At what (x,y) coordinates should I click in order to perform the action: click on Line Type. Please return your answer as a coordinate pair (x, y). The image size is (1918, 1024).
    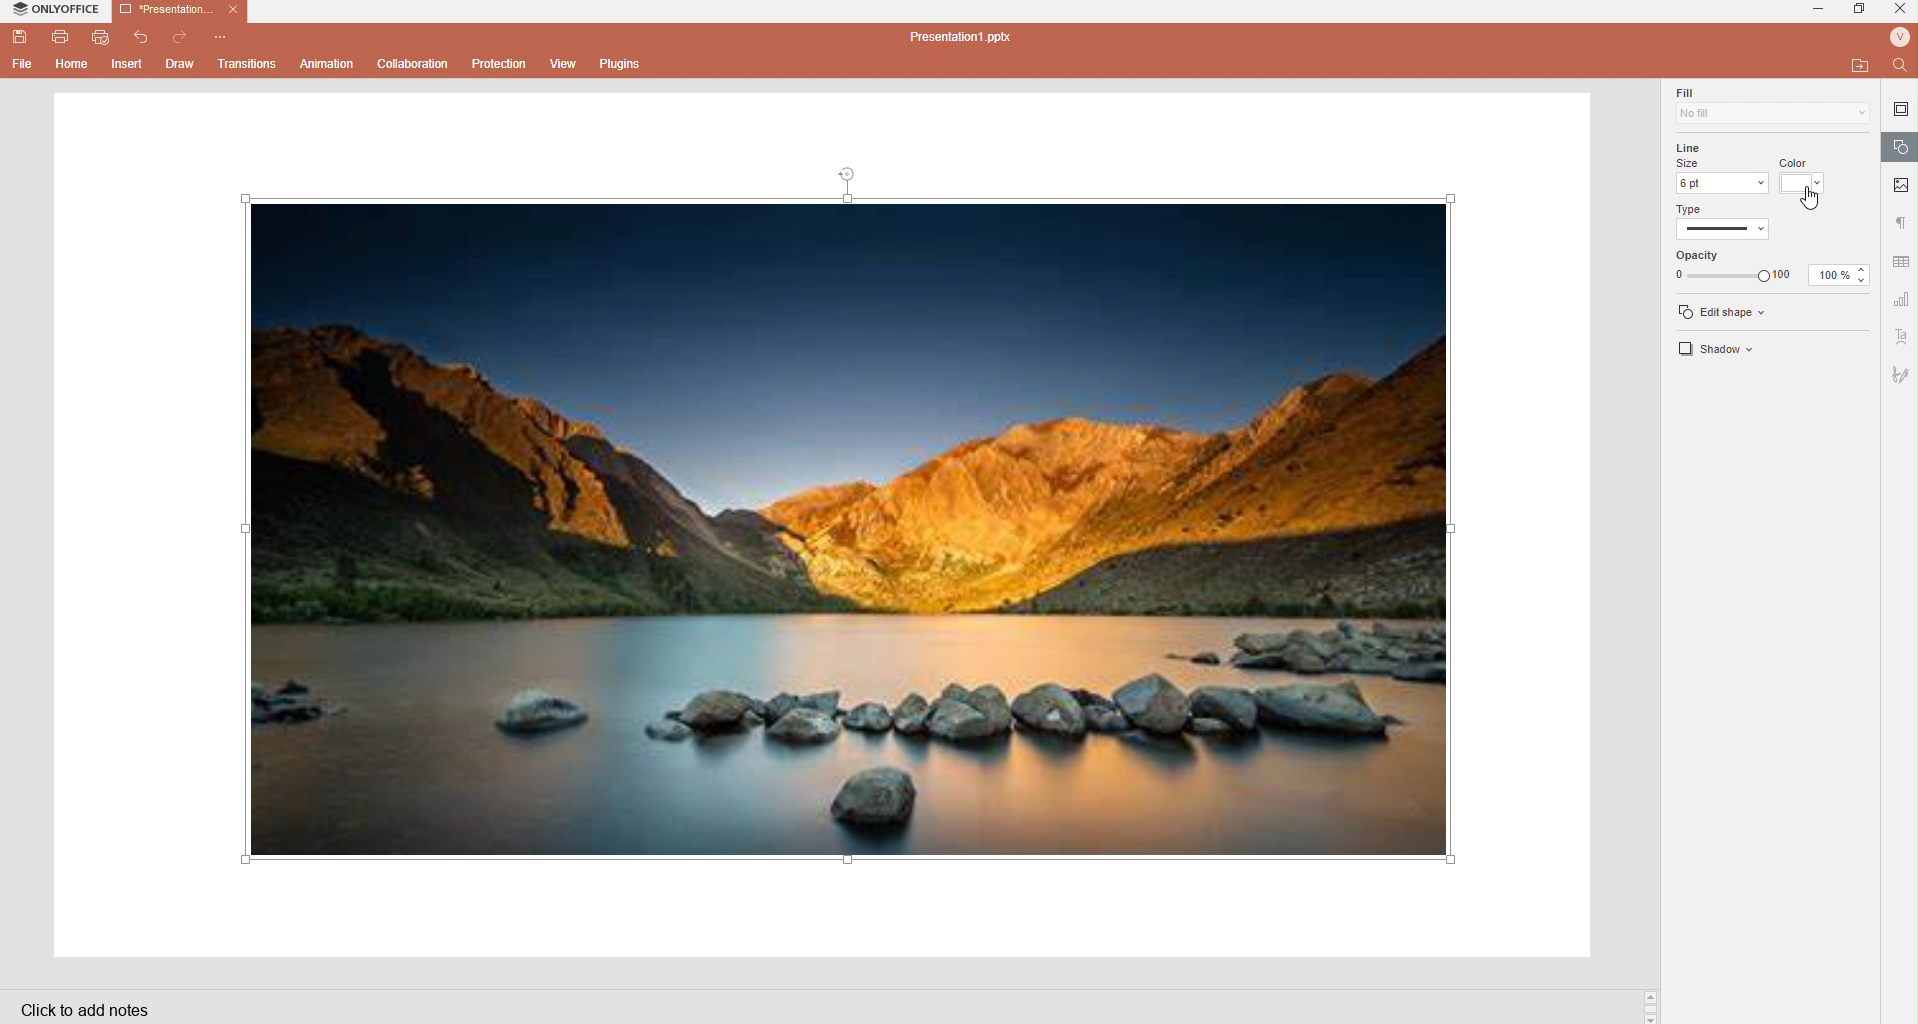
    Looking at the image, I should click on (1729, 221).